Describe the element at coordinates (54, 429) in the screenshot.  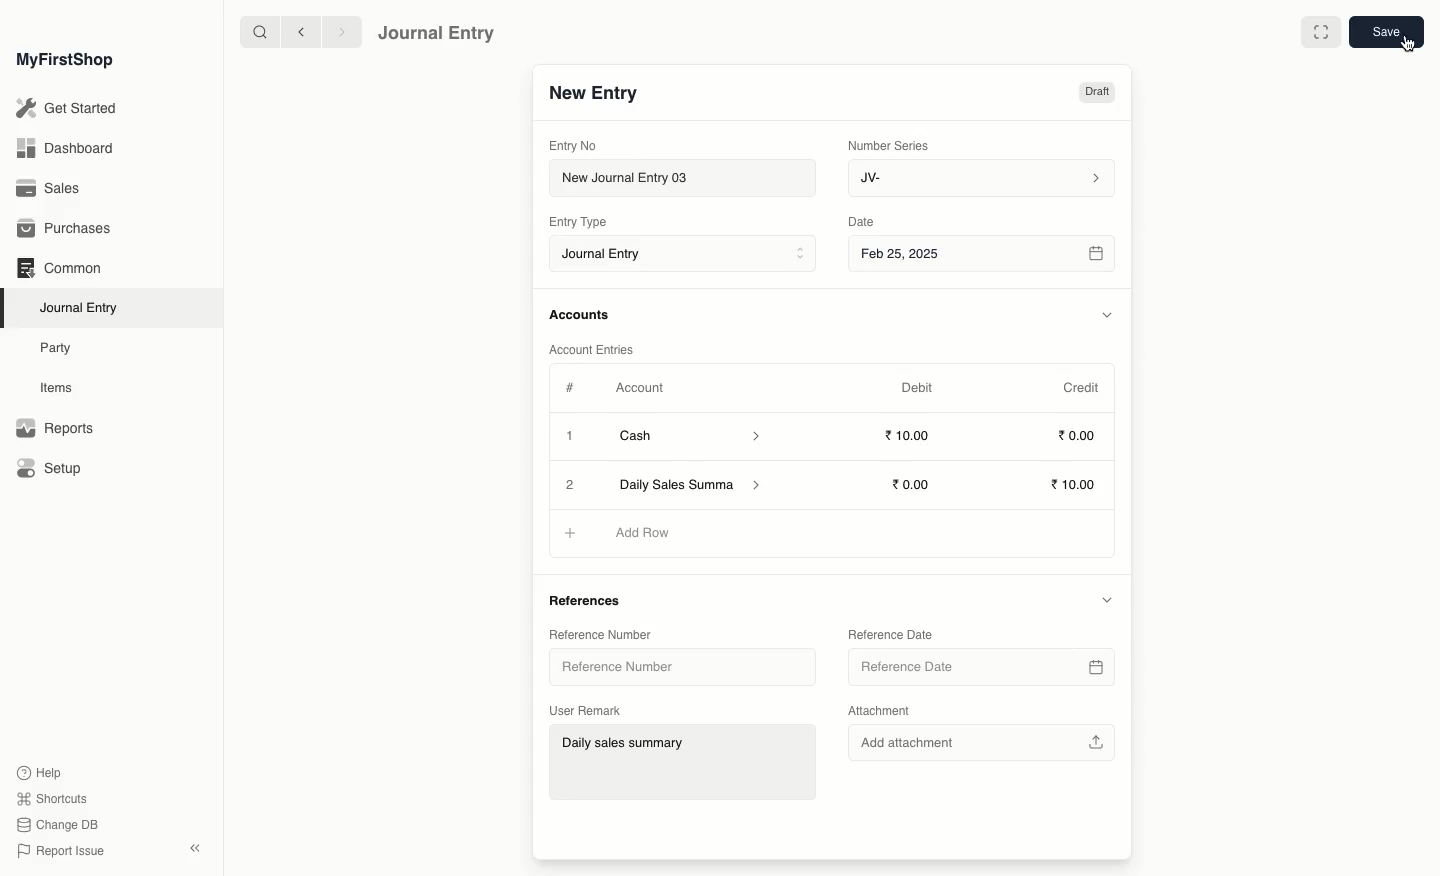
I see `Reports` at that location.